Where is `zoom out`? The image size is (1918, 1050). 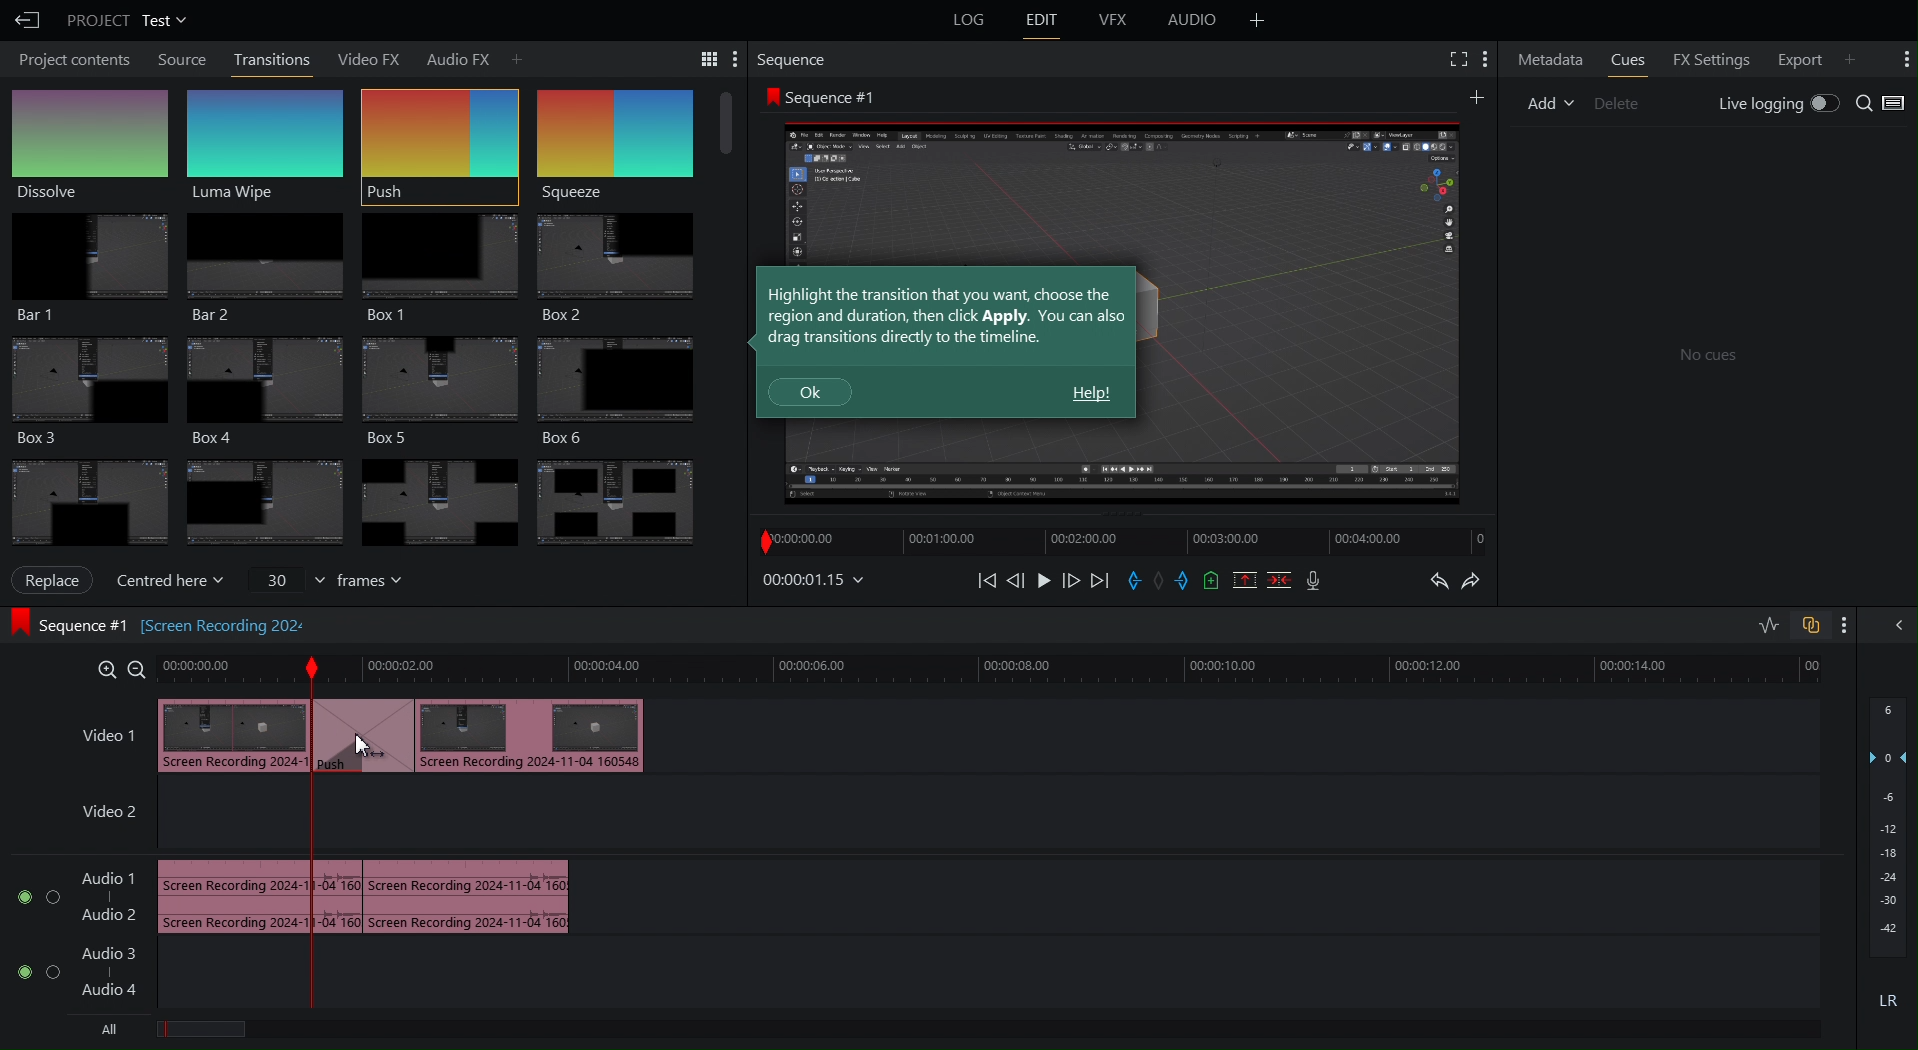 zoom out is located at coordinates (137, 668).